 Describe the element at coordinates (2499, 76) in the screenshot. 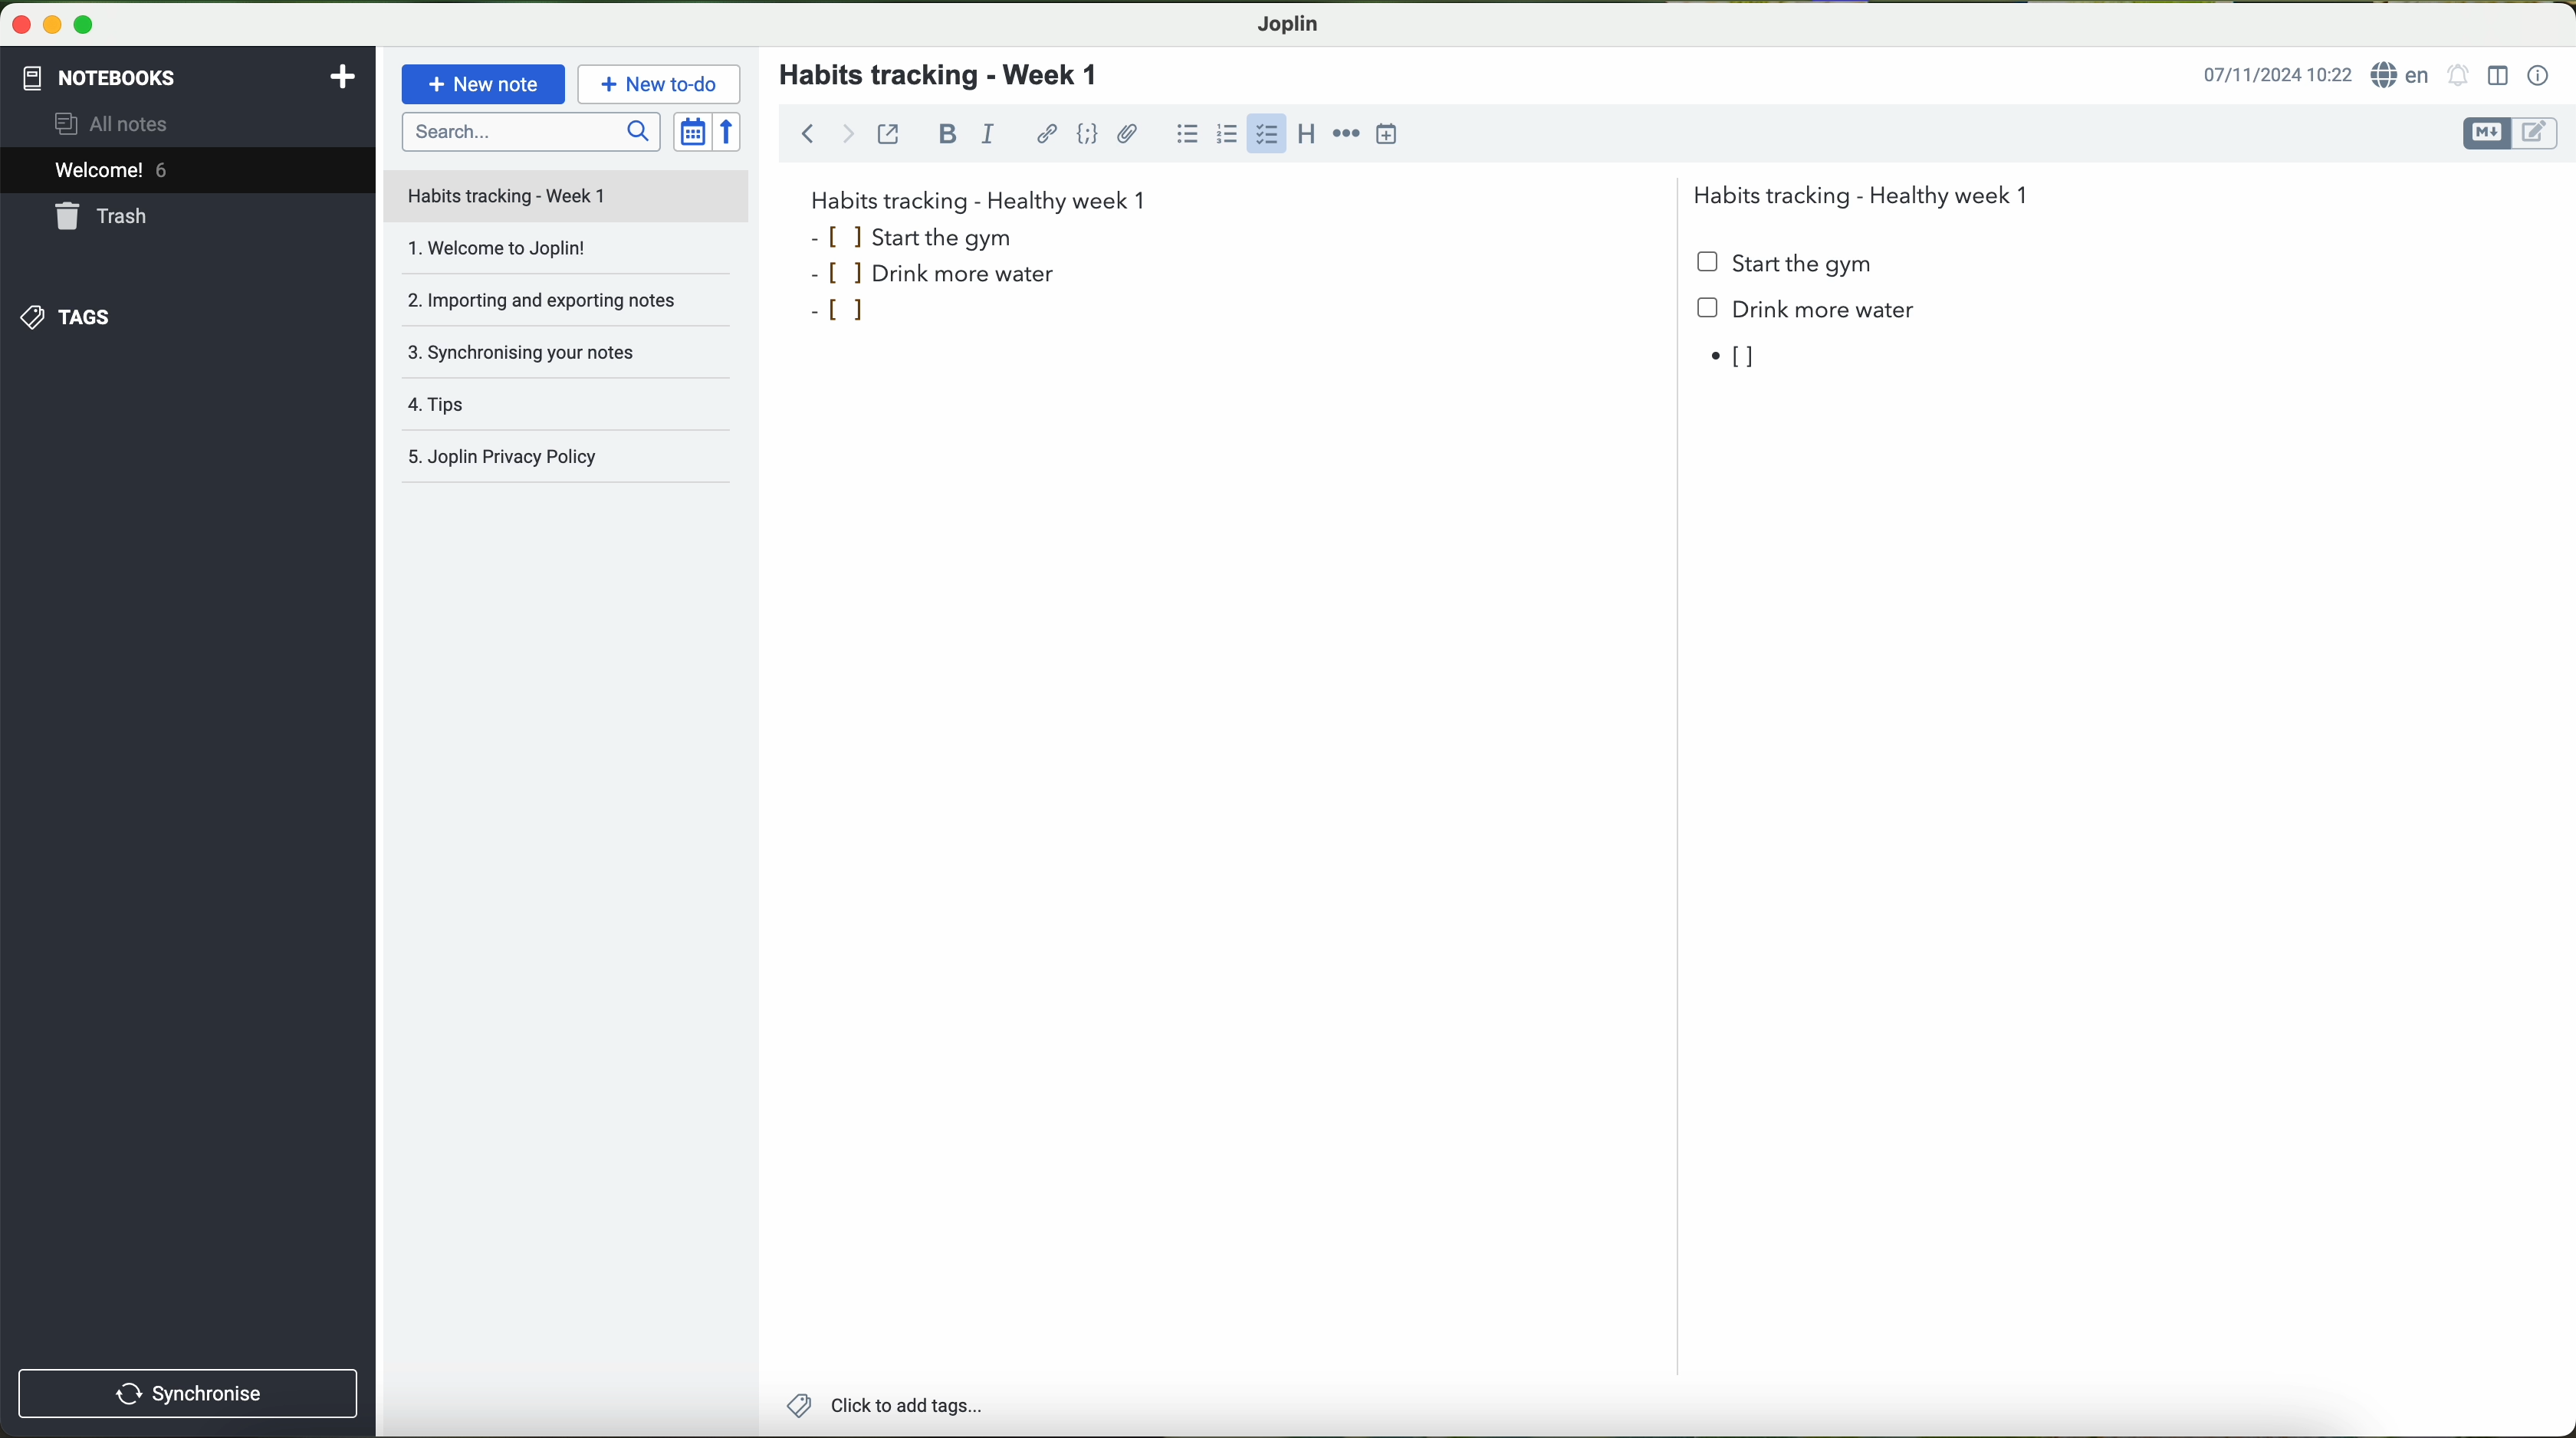

I see `toggle editor layout` at that location.